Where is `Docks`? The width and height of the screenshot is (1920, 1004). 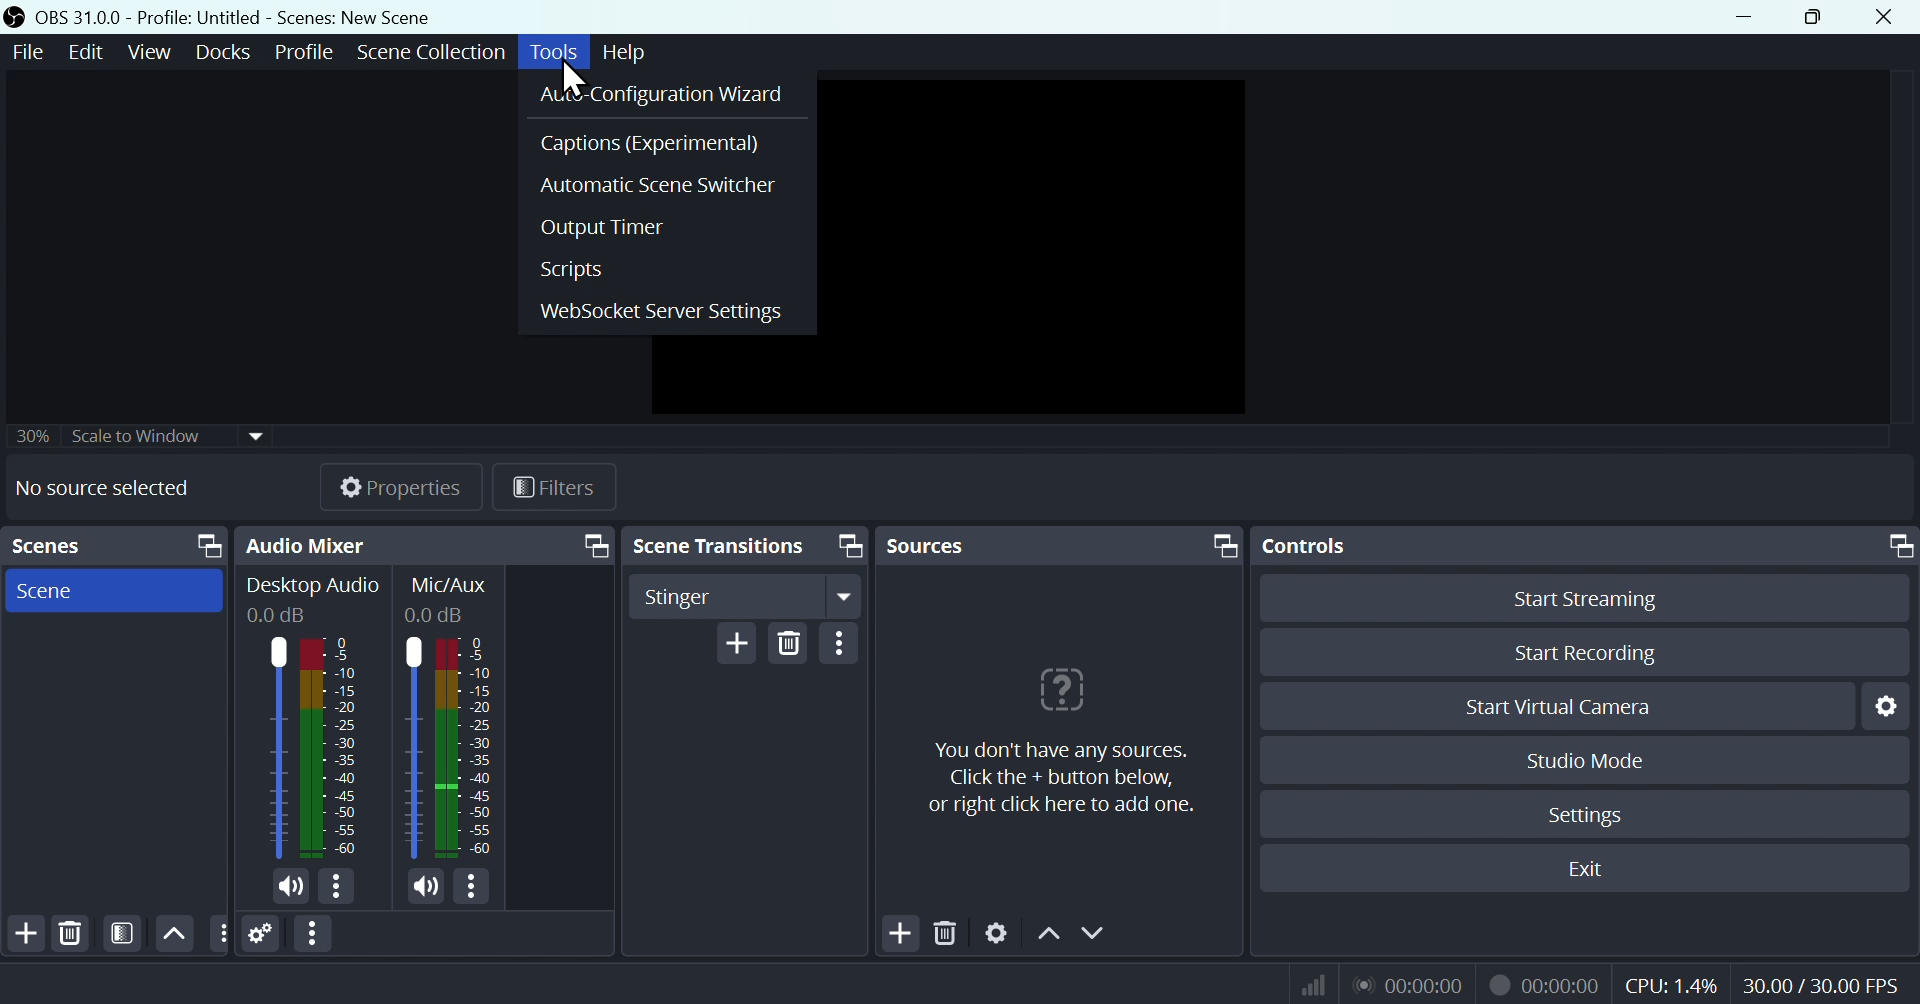 Docks is located at coordinates (216, 52).